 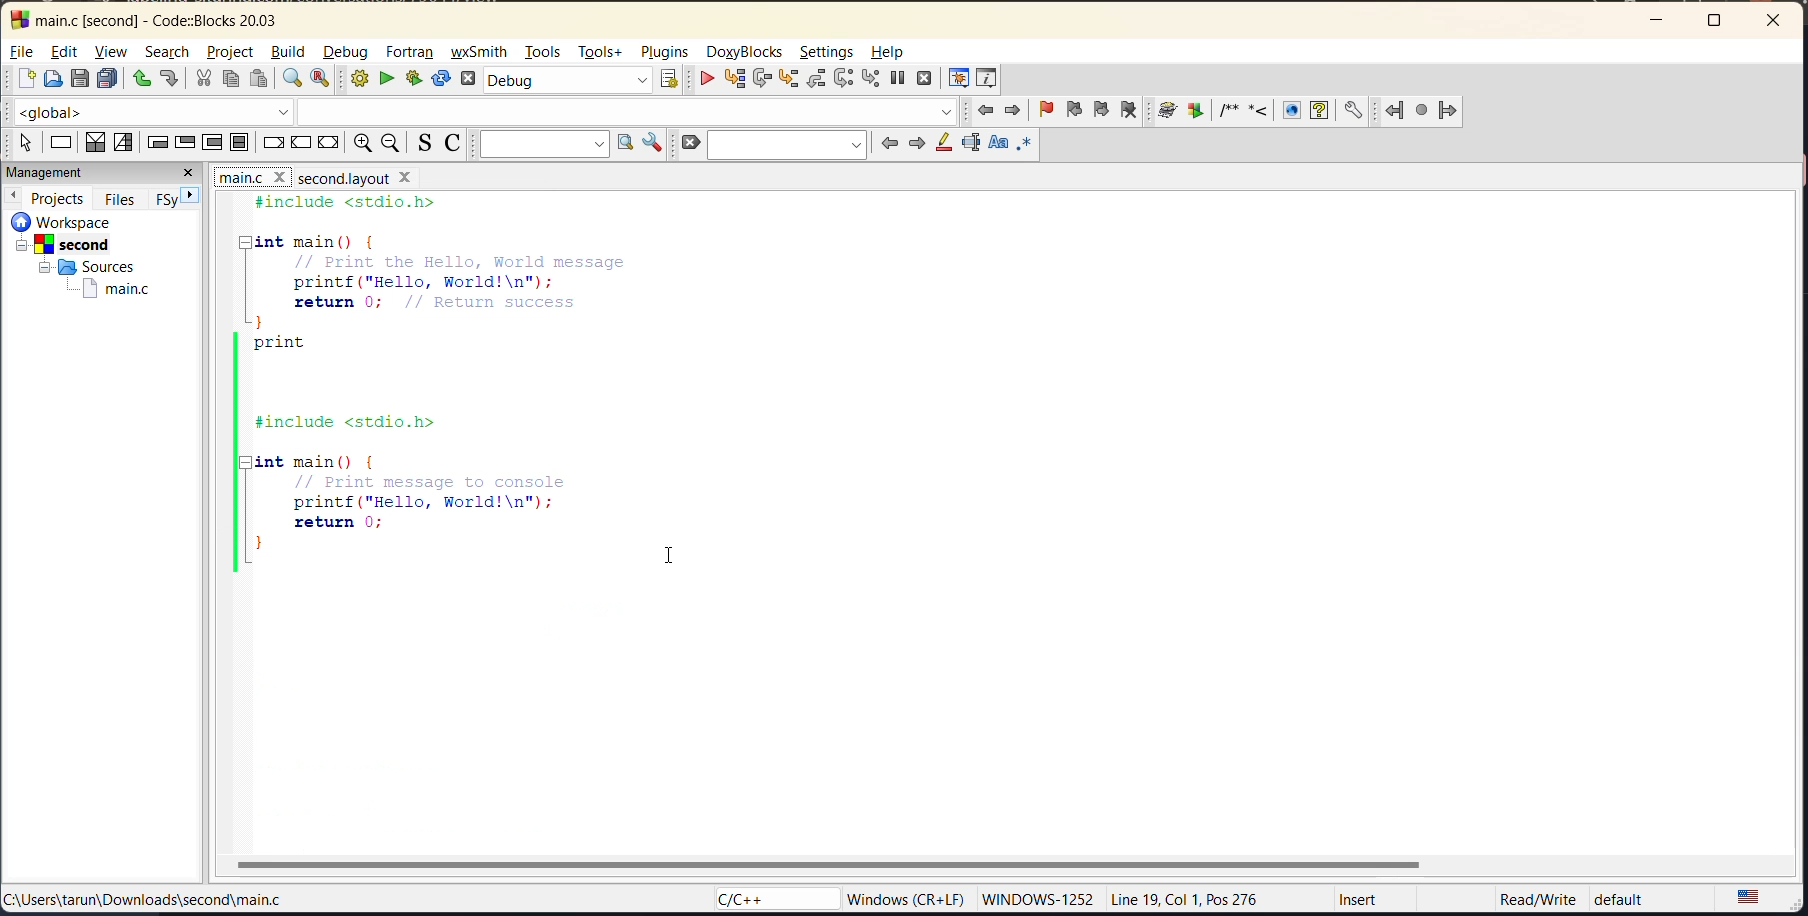 What do you see at coordinates (257, 177) in the screenshot?
I see `file names` at bounding box center [257, 177].